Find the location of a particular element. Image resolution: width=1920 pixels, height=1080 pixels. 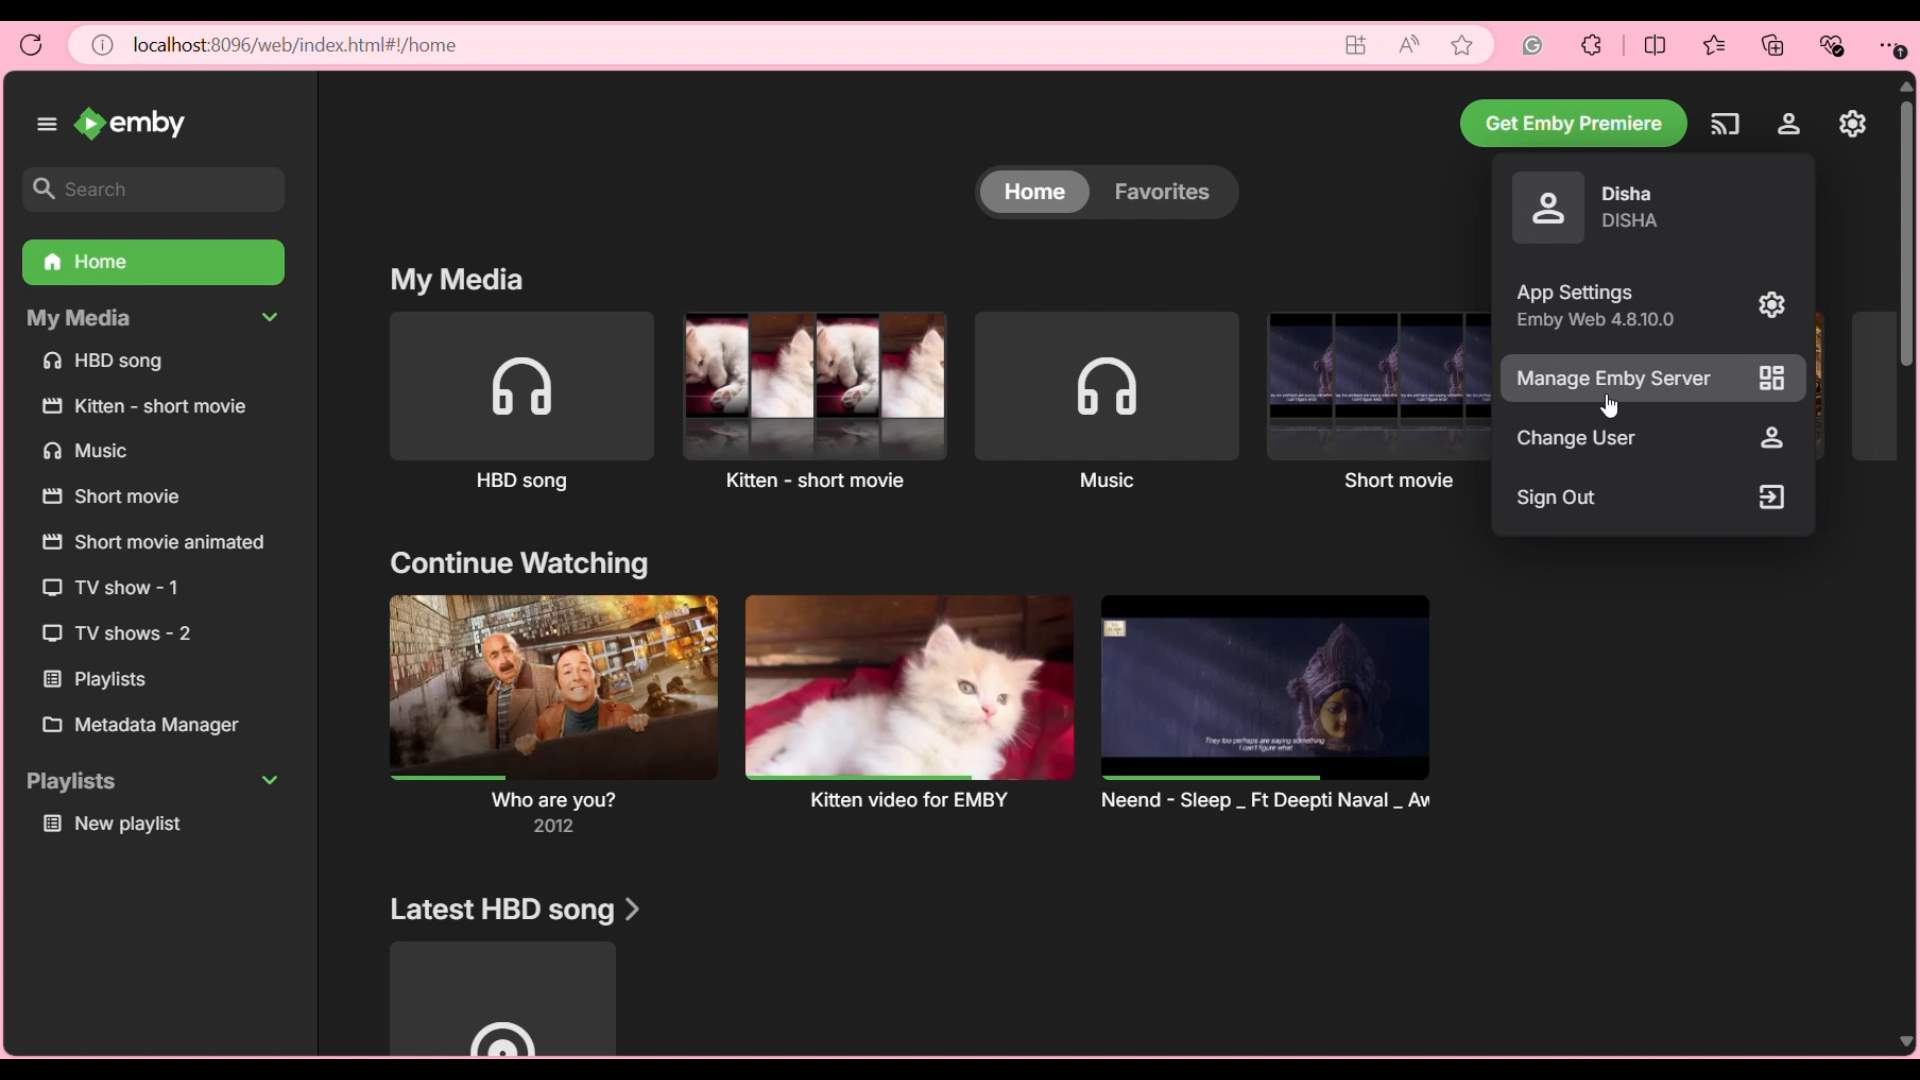

Browser essentials is located at coordinates (1832, 46).